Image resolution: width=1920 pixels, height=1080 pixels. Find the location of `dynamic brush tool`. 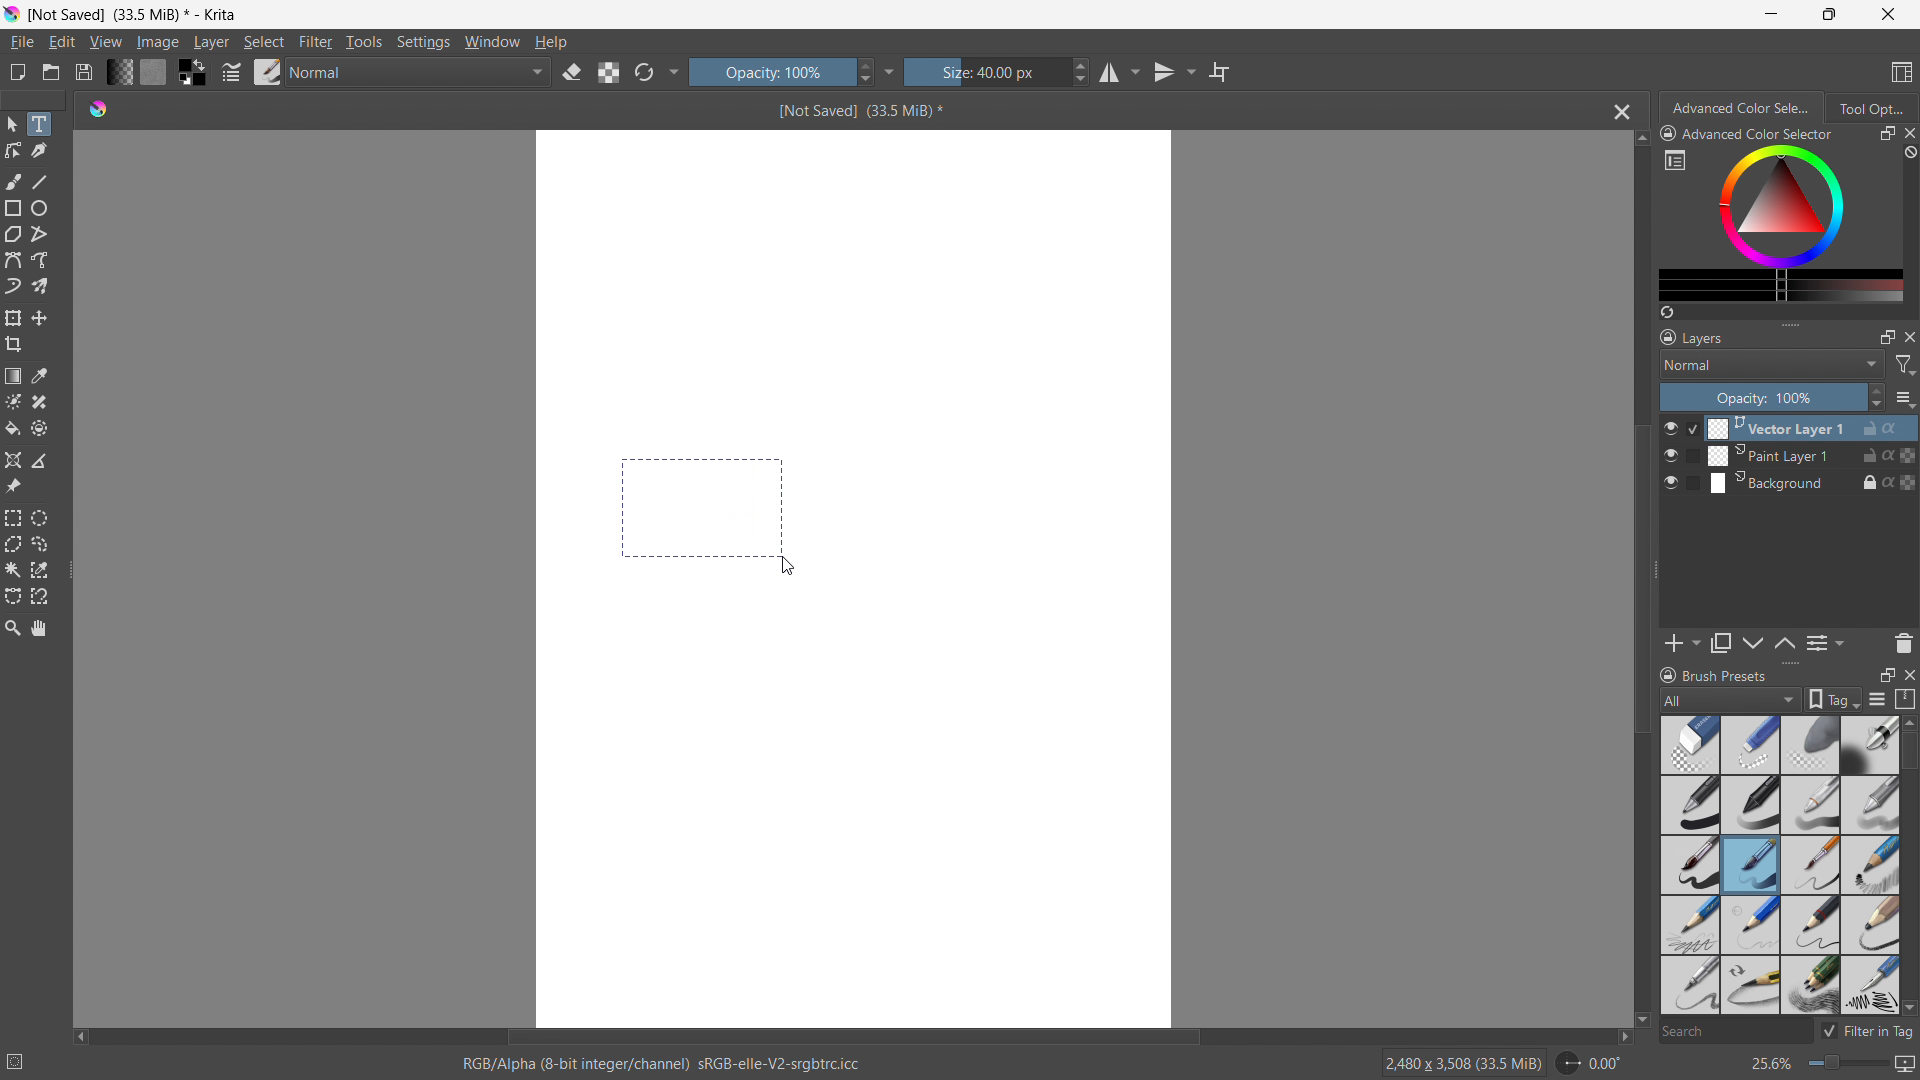

dynamic brush tool is located at coordinates (13, 287).